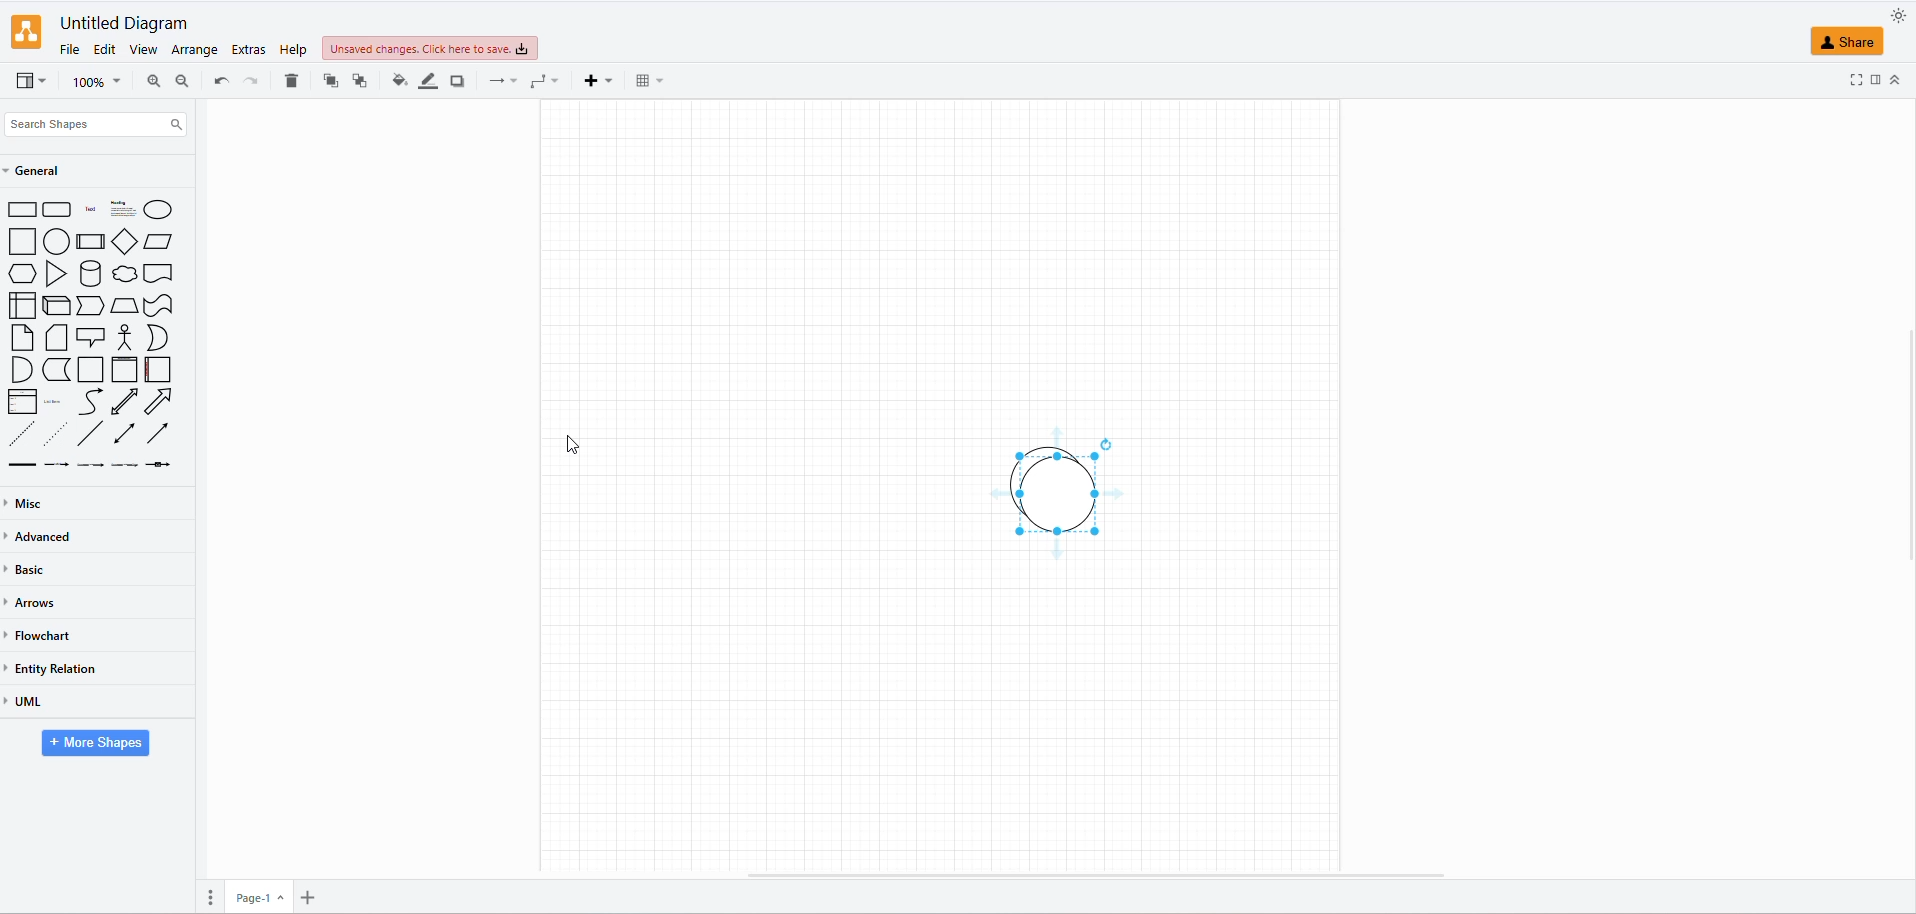  I want to click on shape, so click(108, 207).